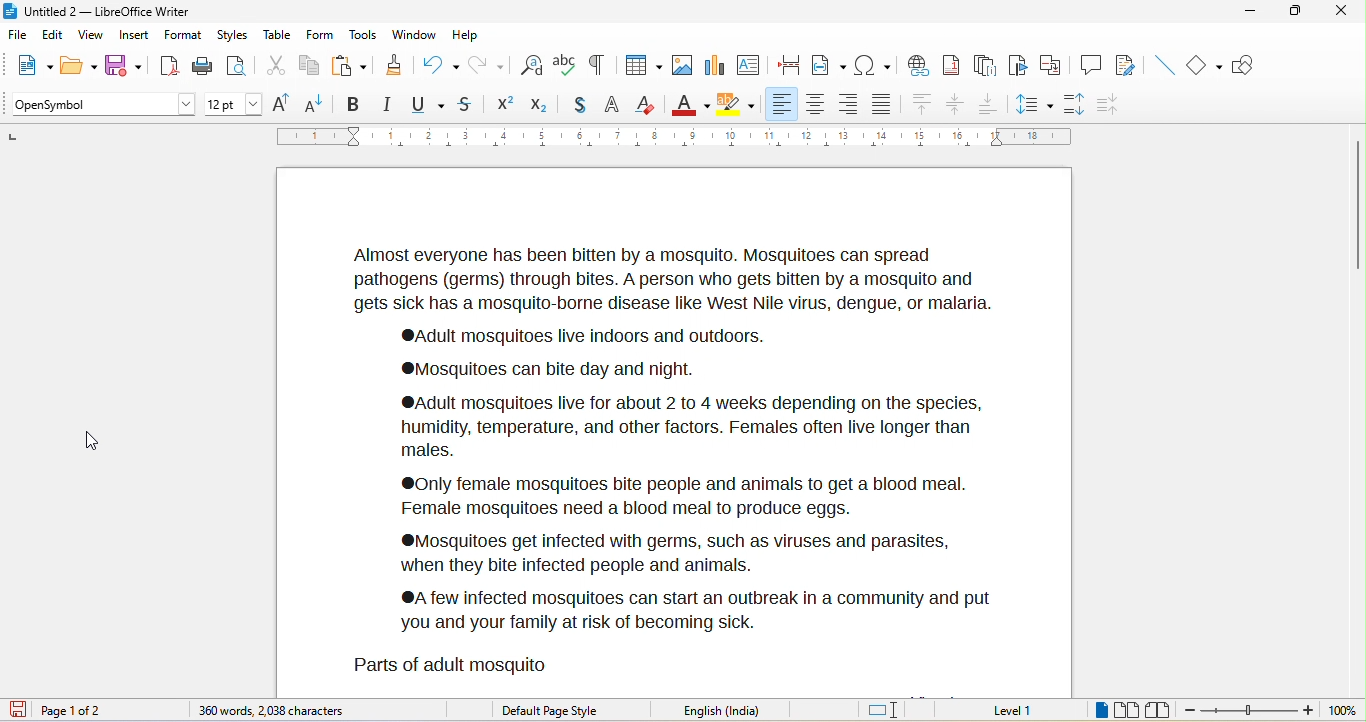 The width and height of the screenshot is (1366, 722). Describe the element at coordinates (100, 10) in the screenshot. I see `untitled 2 - libreoffice writer` at that location.